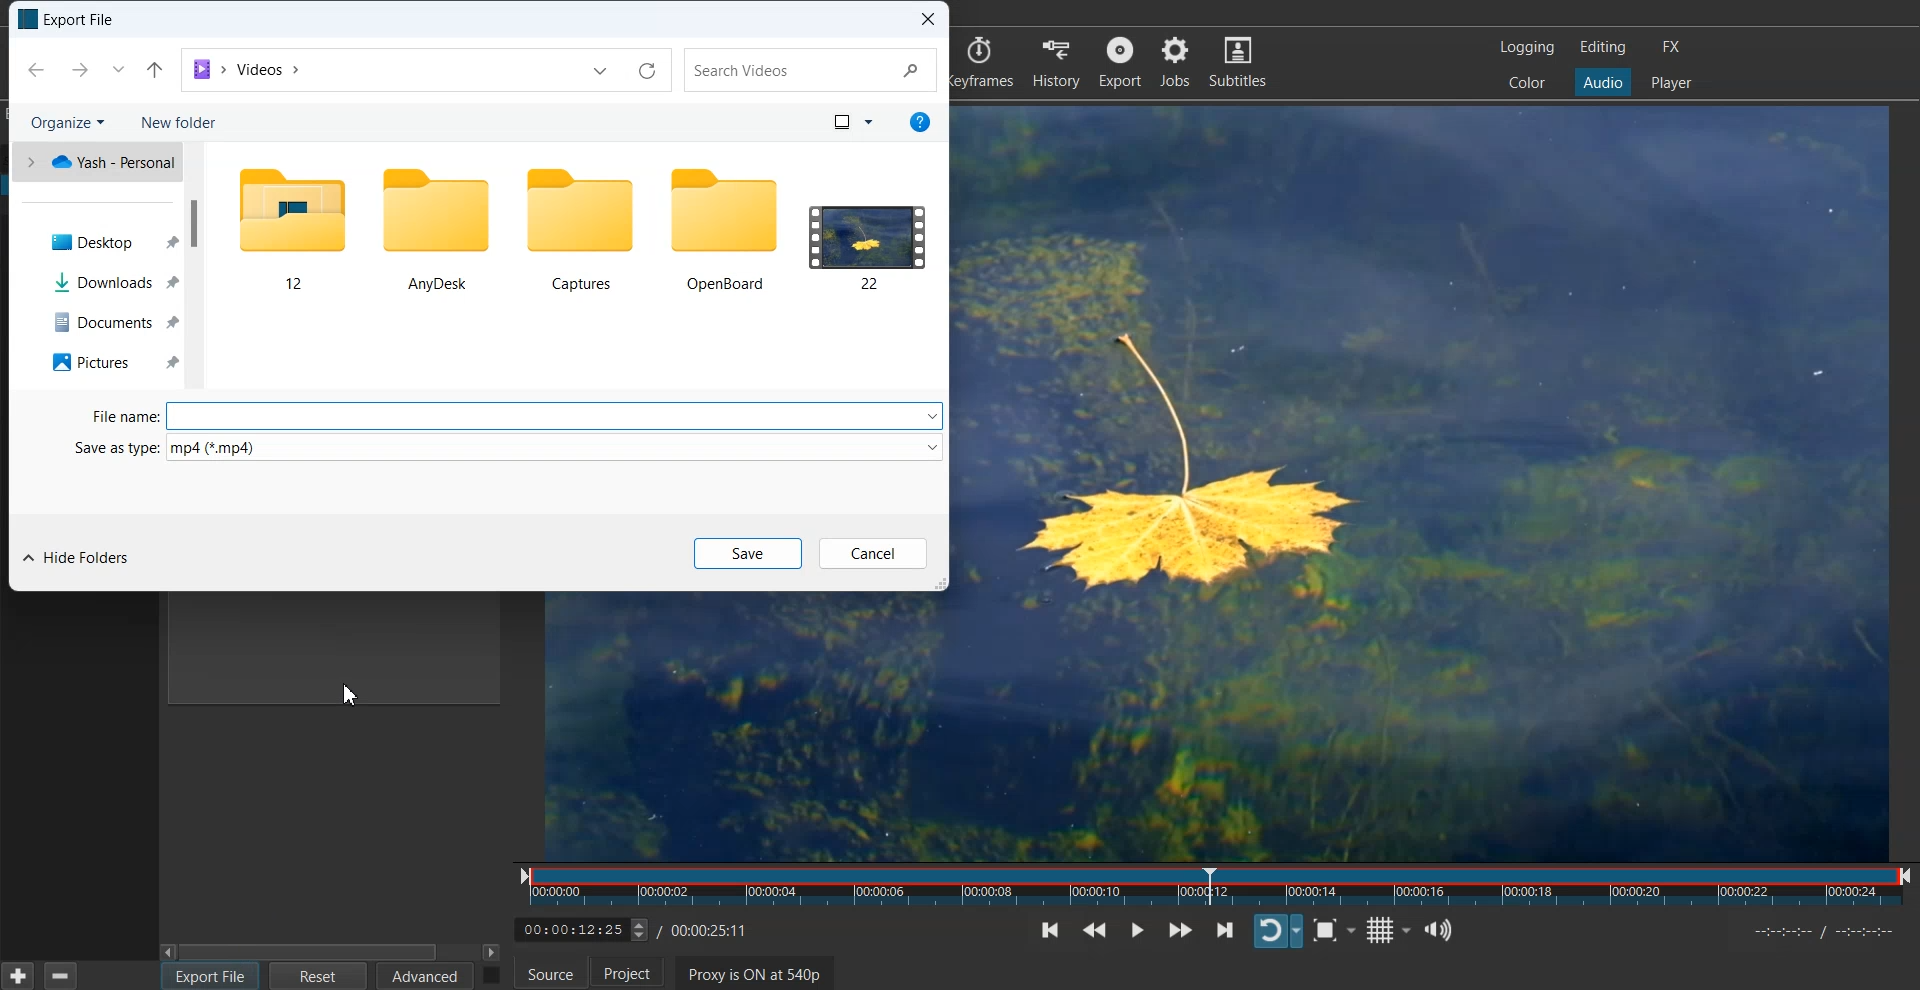  Describe the element at coordinates (874, 229) in the screenshot. I see `Files` at that location.